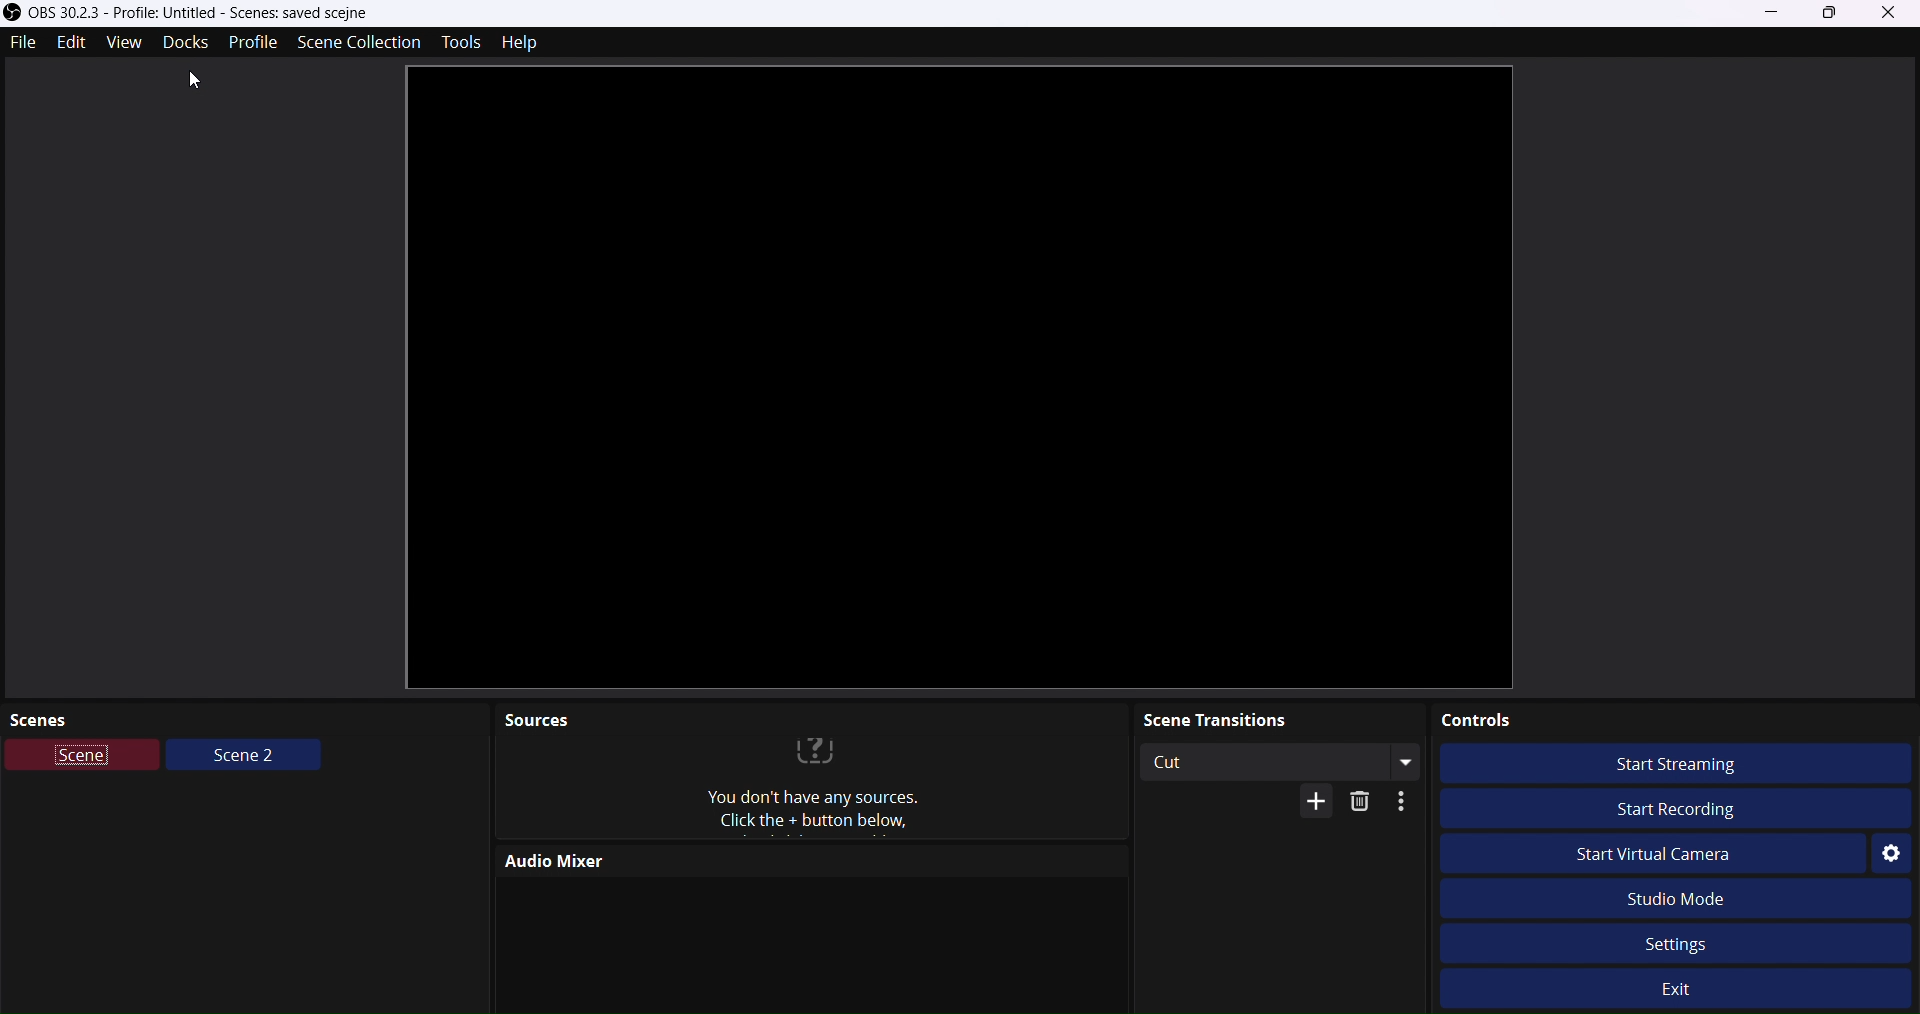  I want to click on Docks, so click(183, 45).